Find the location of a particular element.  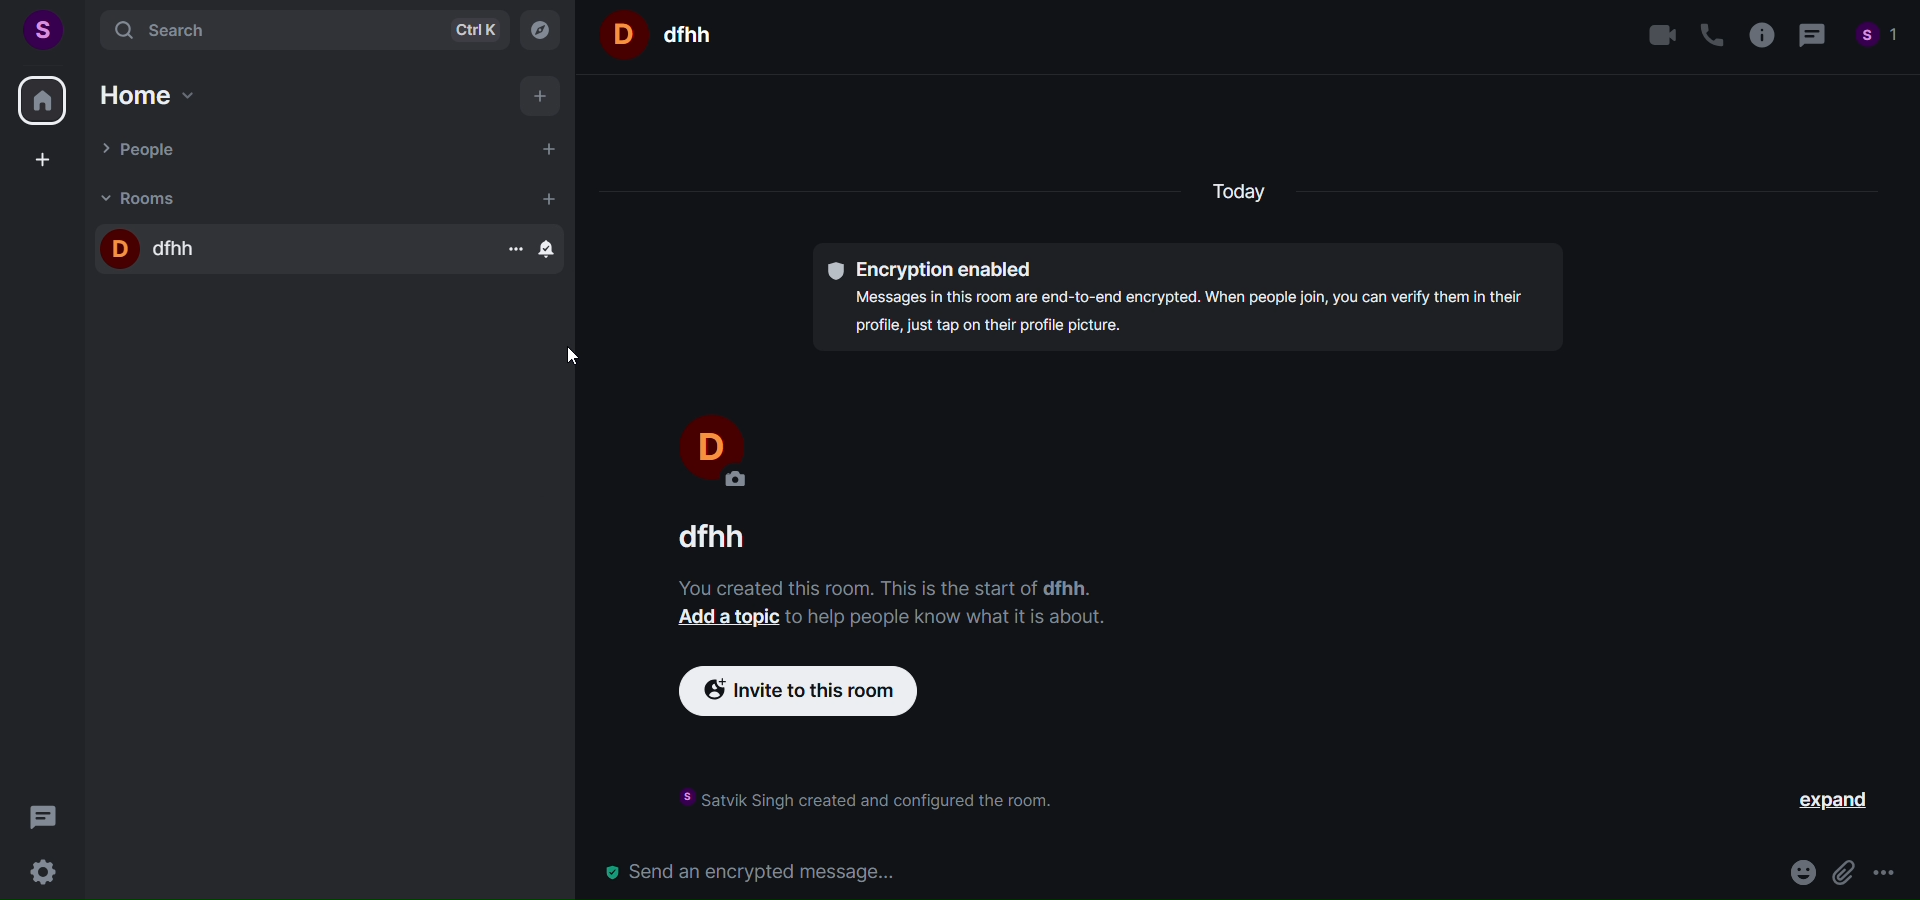

explore room is located at coordinates (541, 30).